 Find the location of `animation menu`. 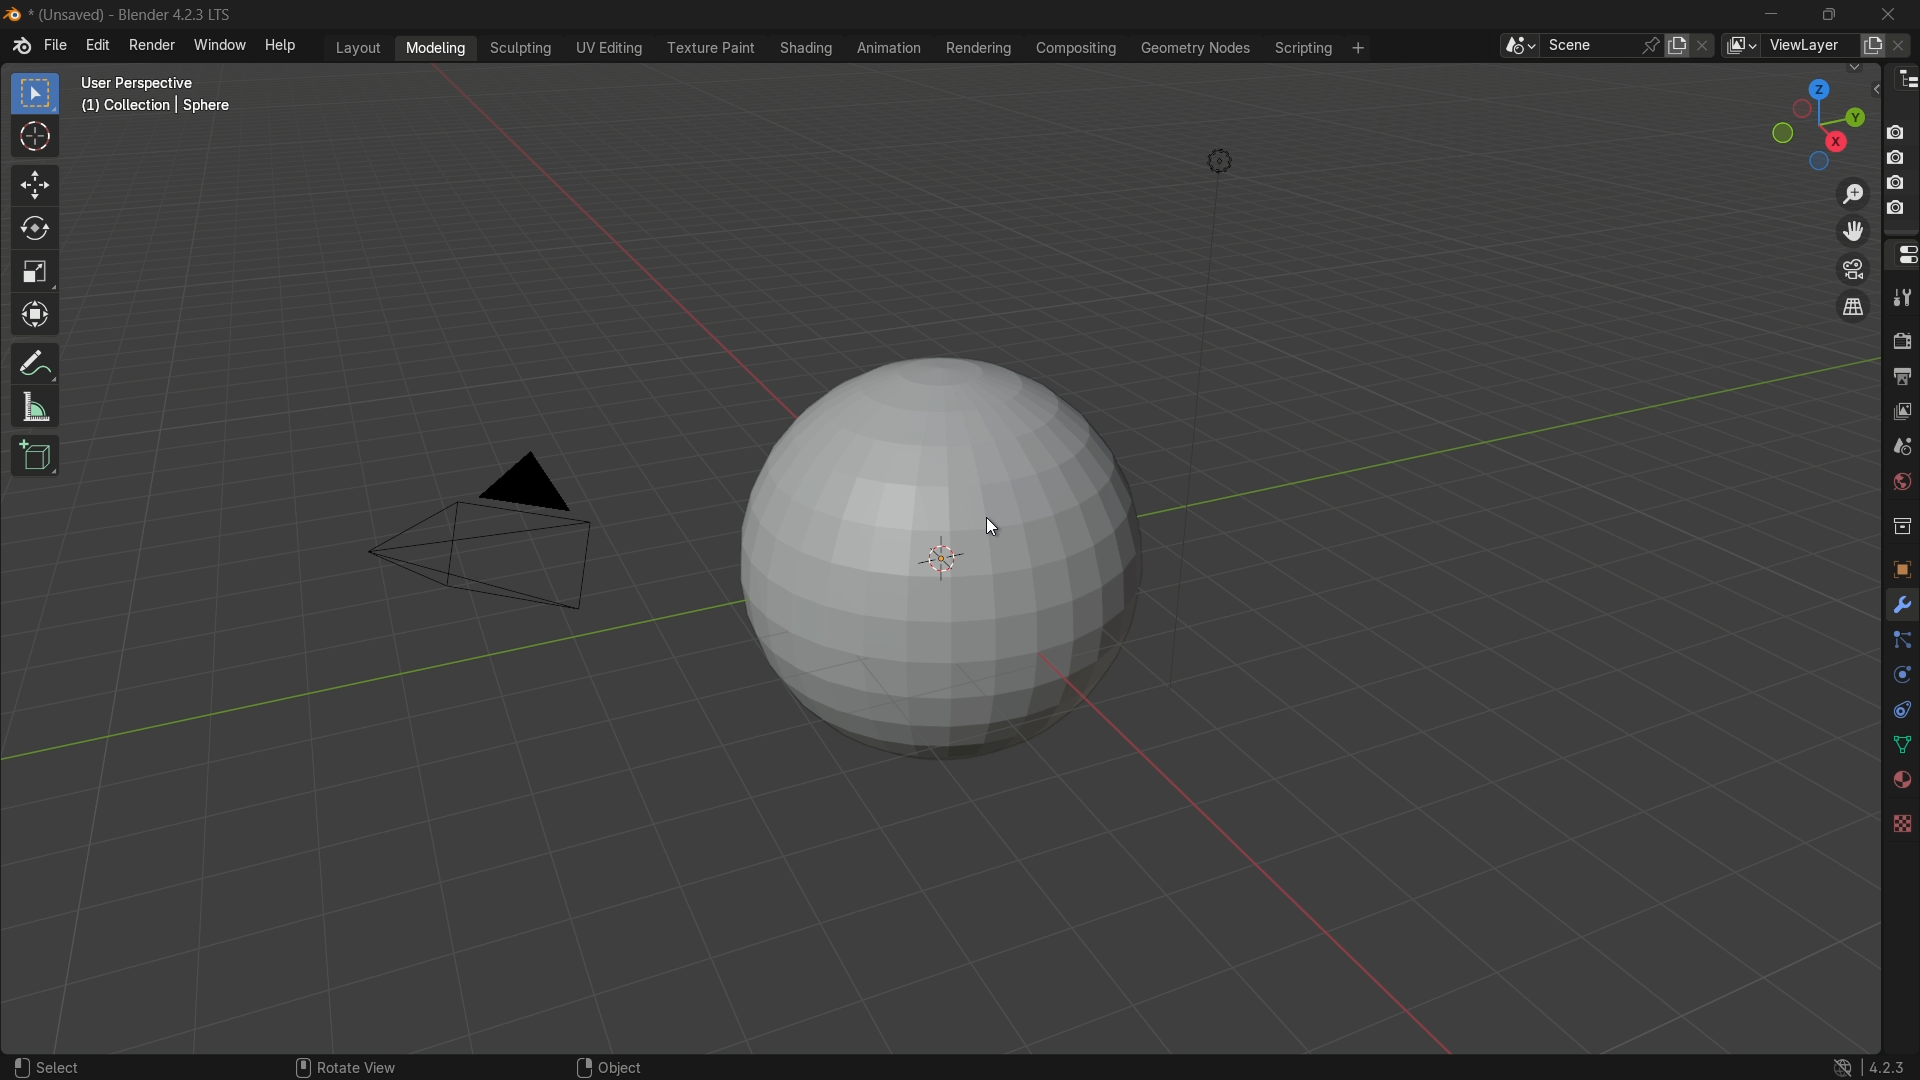

animation menu is located at coordinates (886, 47).